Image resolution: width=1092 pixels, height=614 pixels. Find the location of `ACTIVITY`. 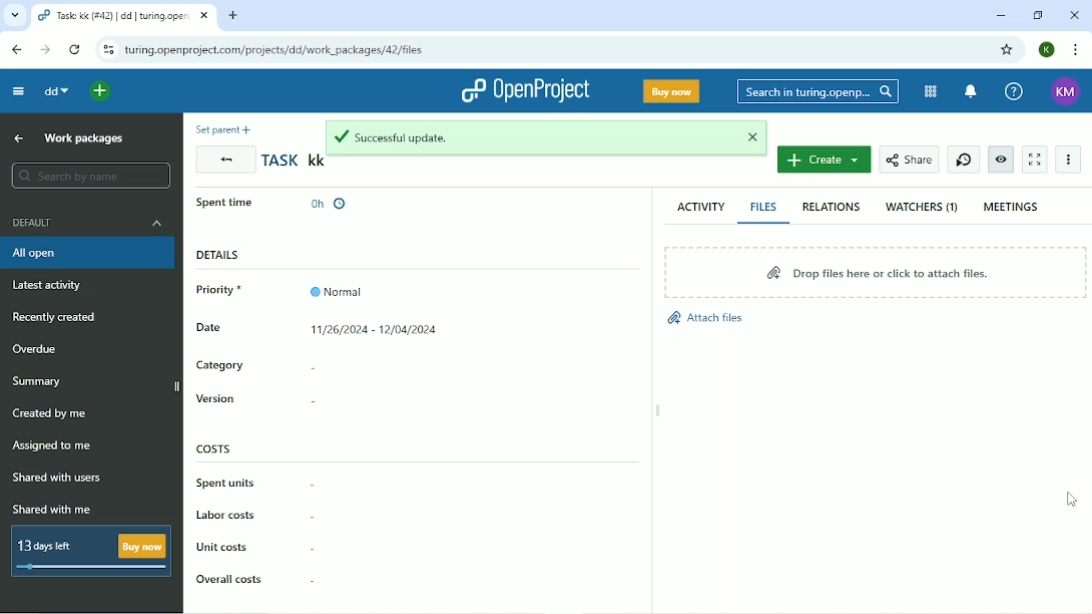

ACTIVITY is located at coordinates (698, 207).